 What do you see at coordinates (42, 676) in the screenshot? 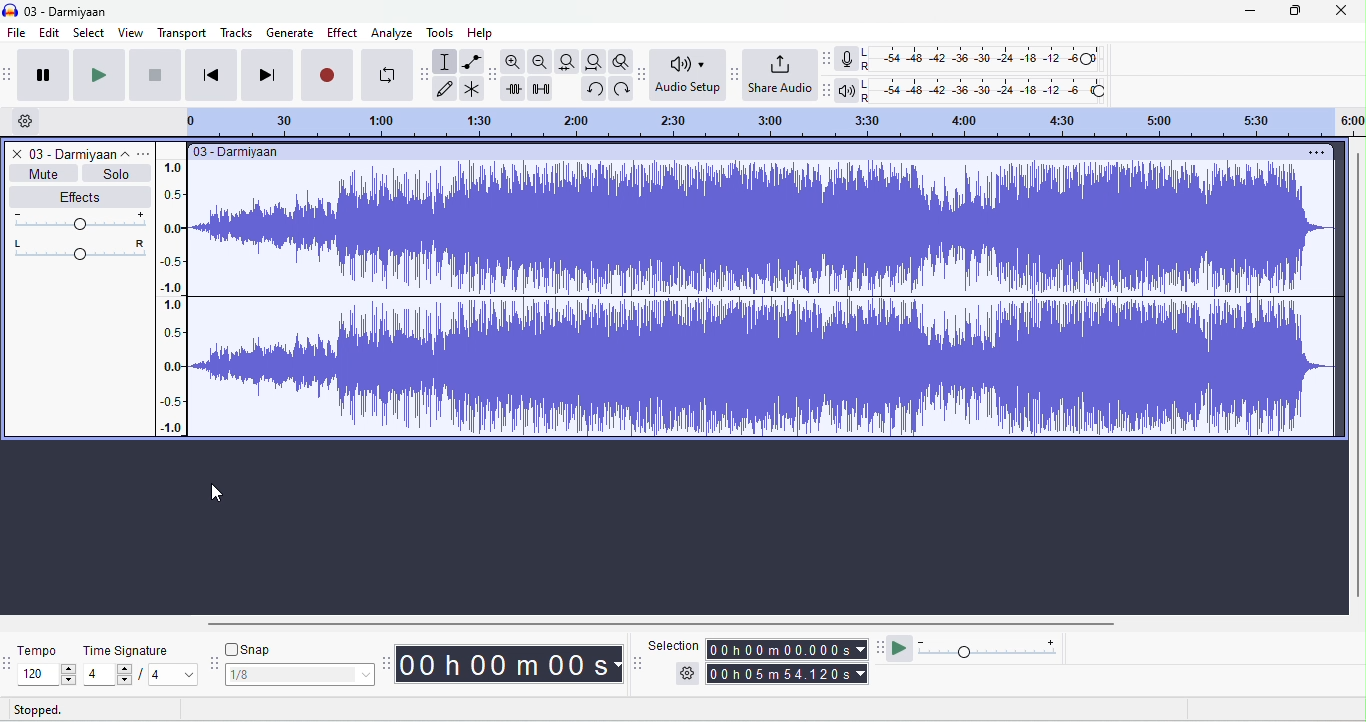
I see `select tempo` at bounding box center [42, 676].